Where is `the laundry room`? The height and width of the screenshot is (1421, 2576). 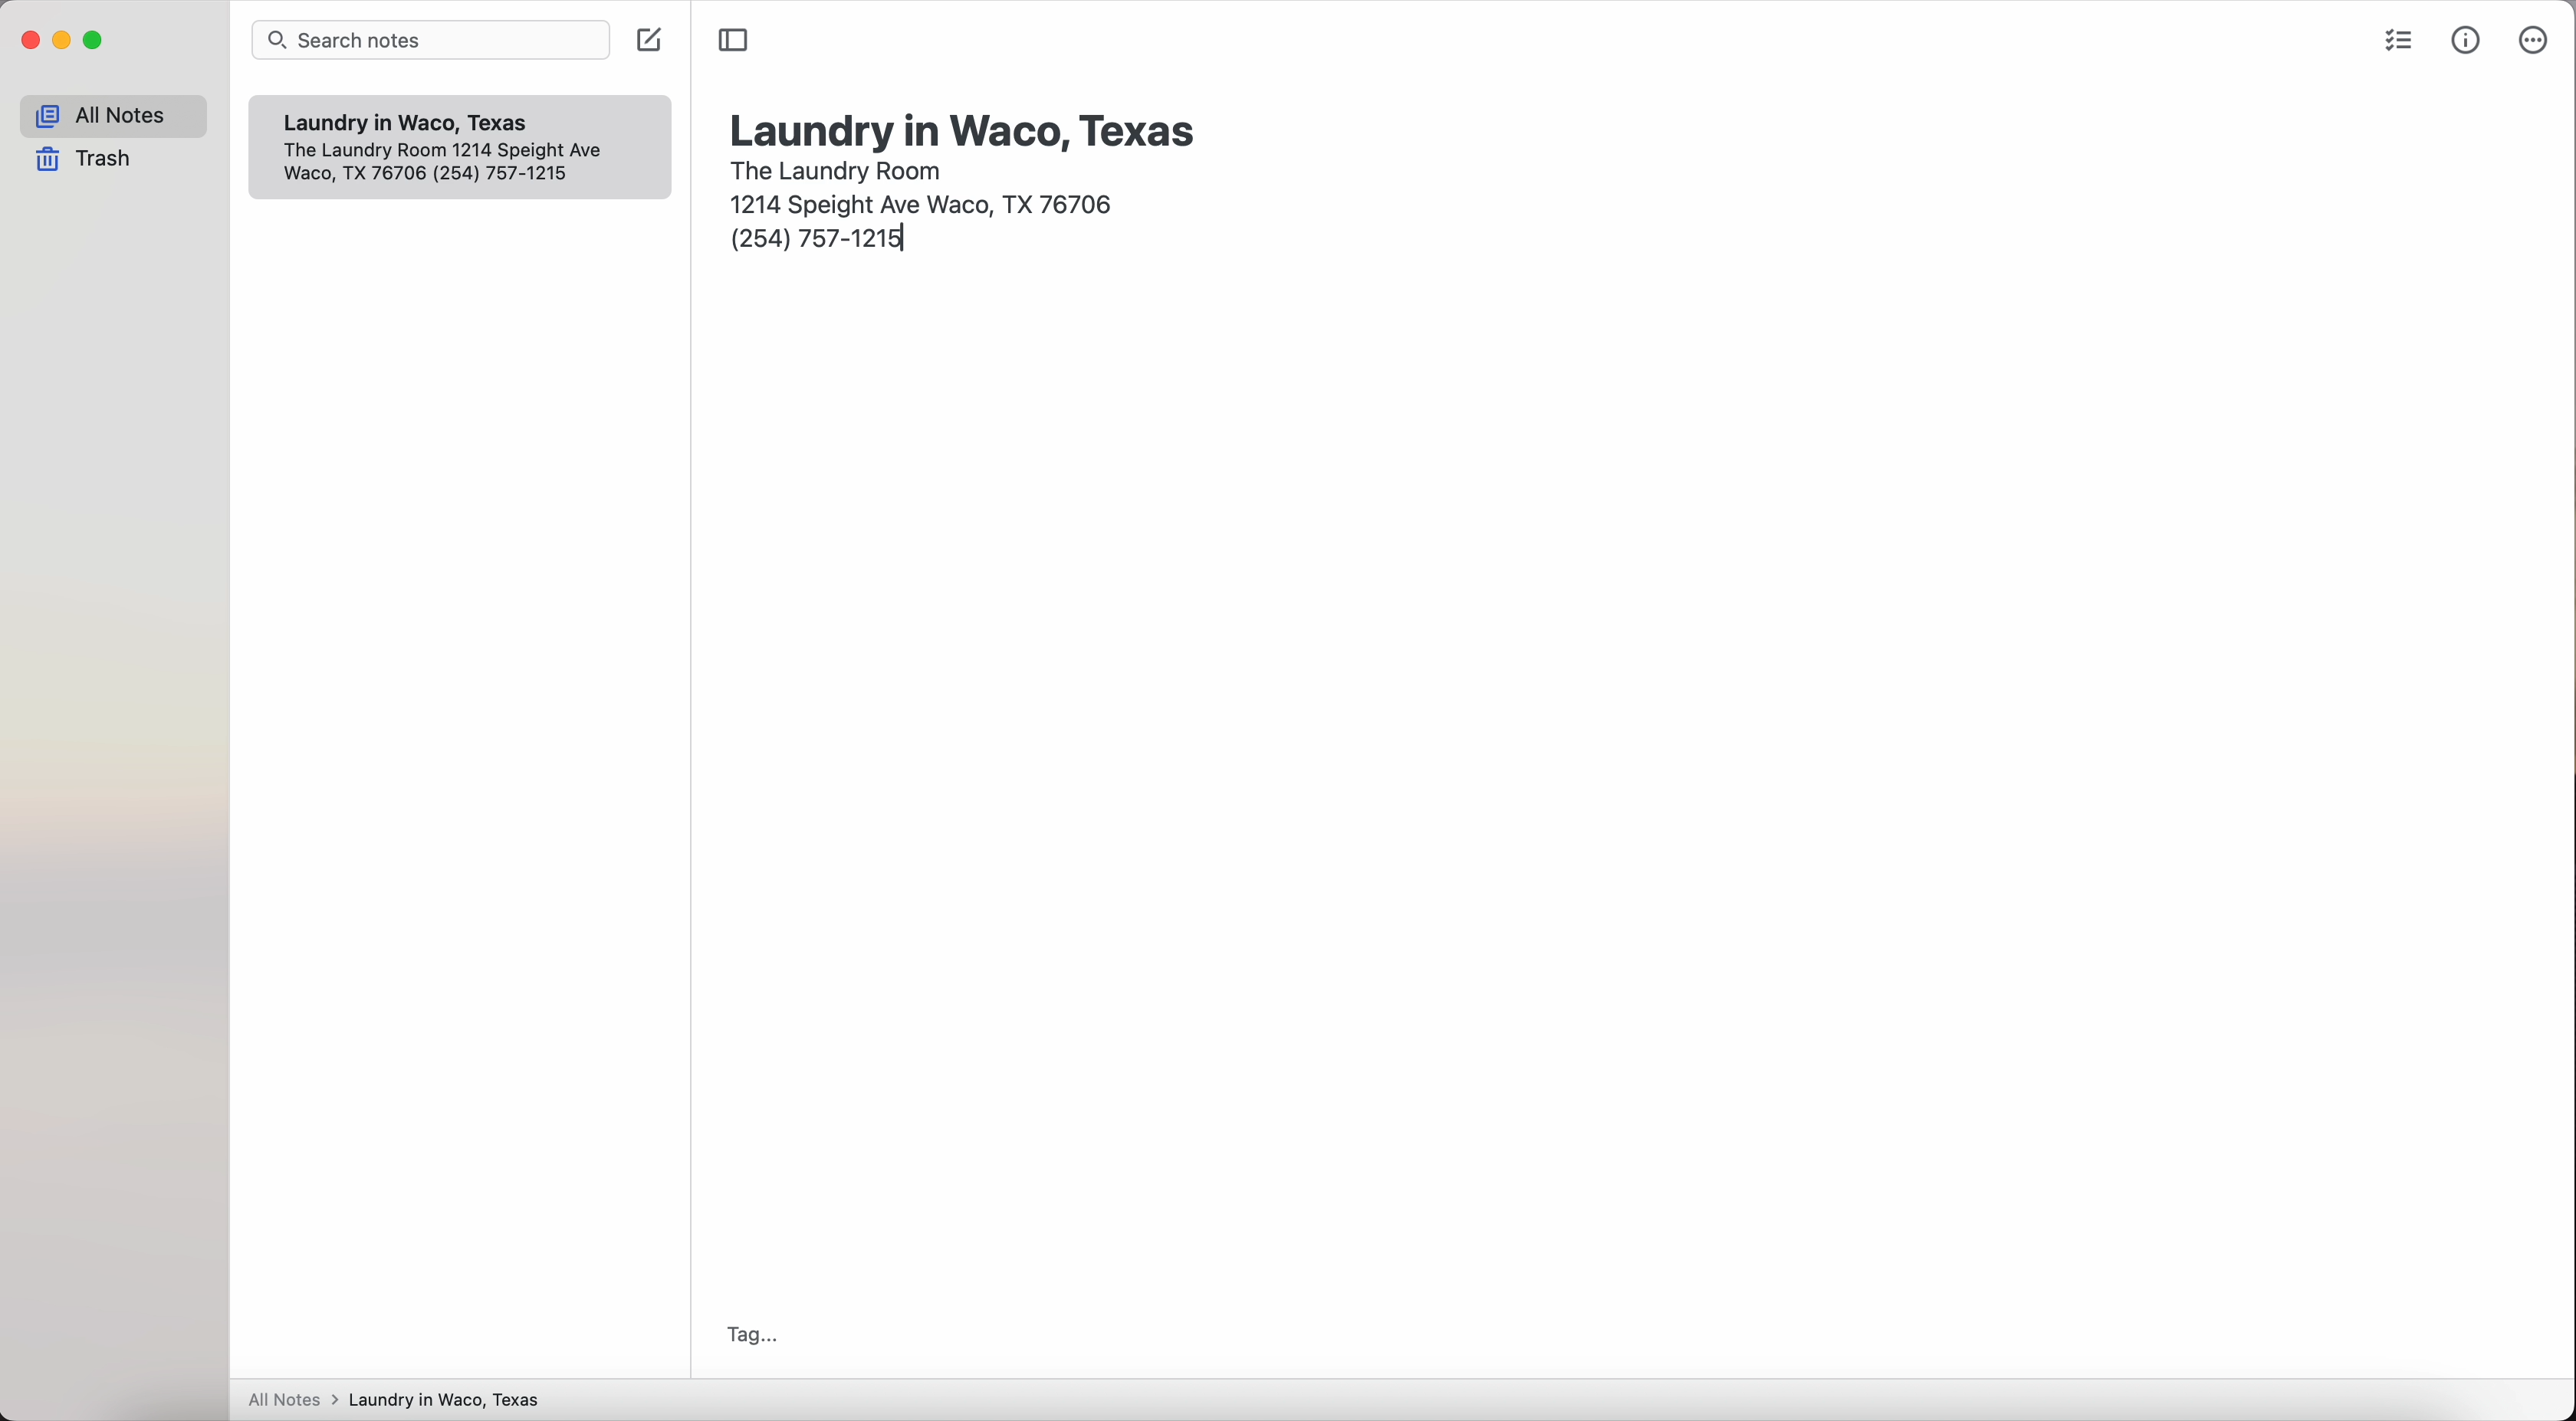
the laundry room is located at coordinates (839, 168).